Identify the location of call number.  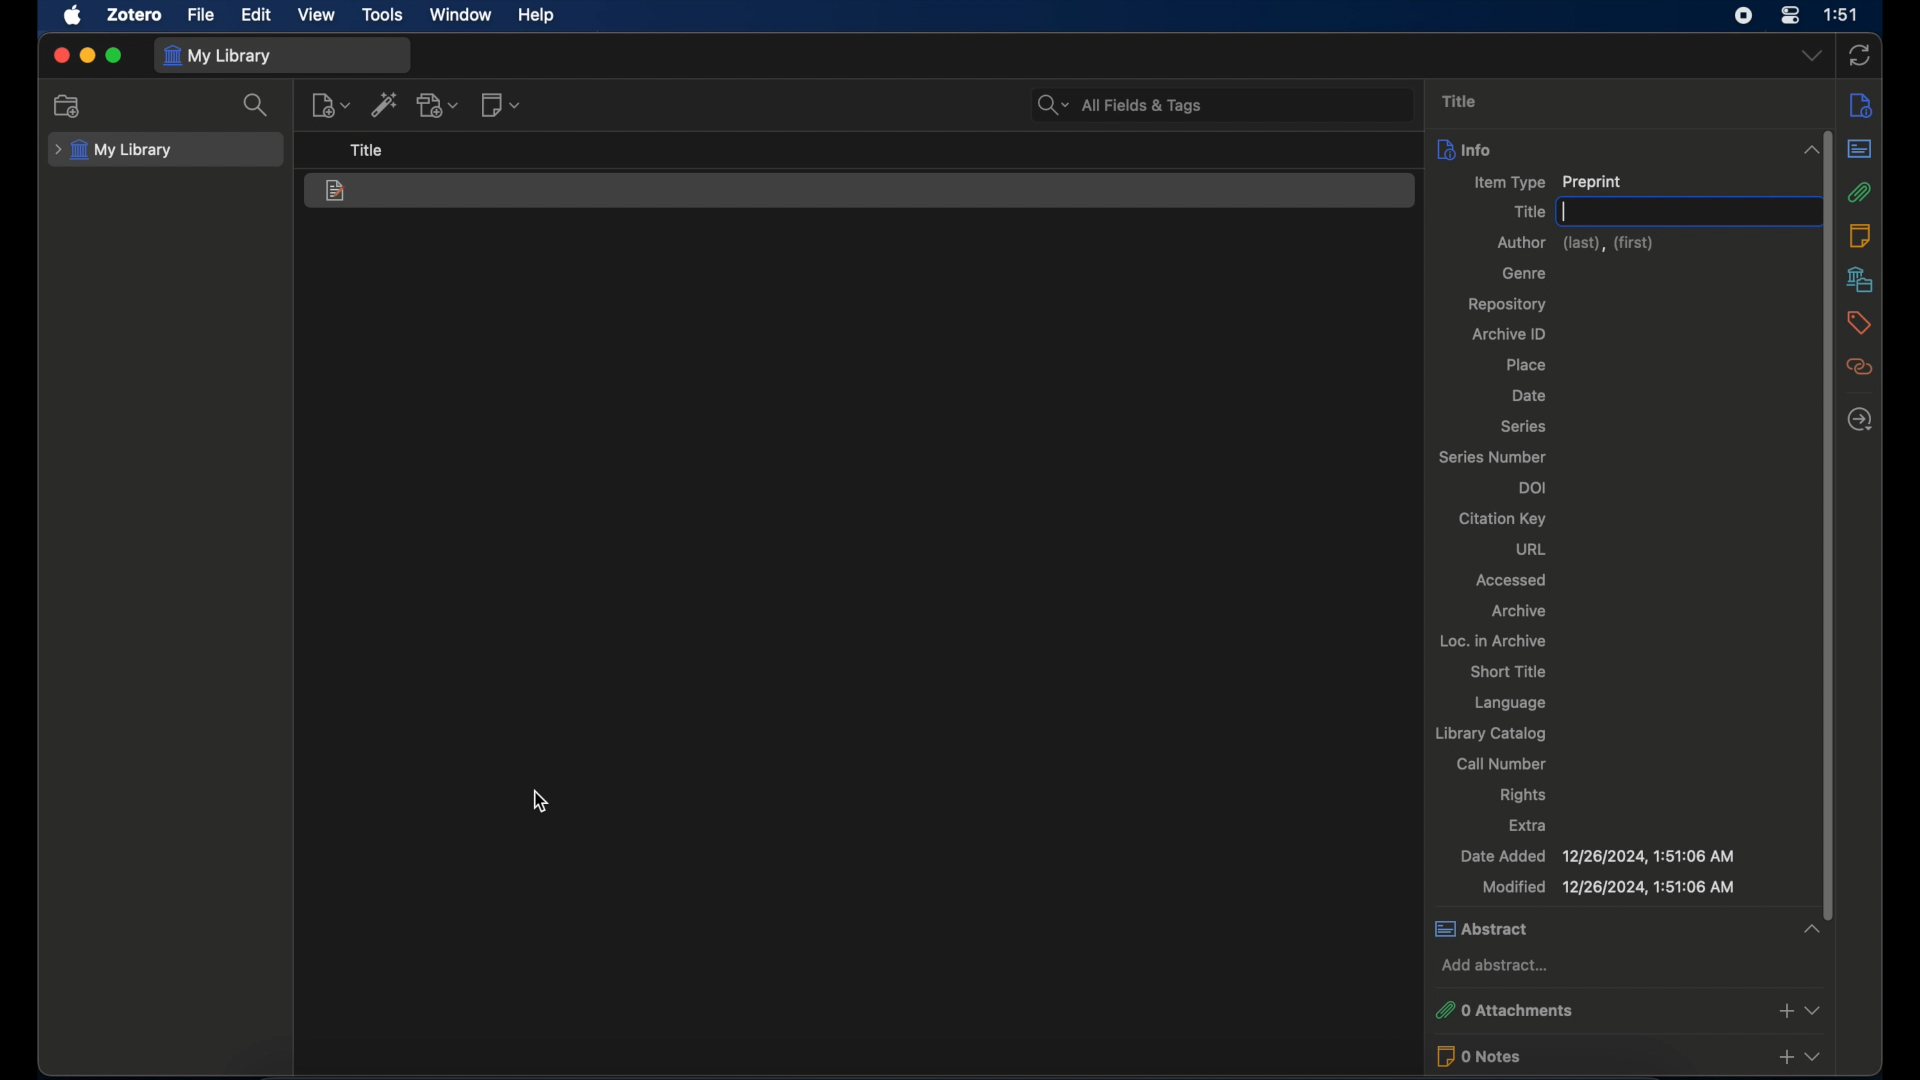
(1504, 764).